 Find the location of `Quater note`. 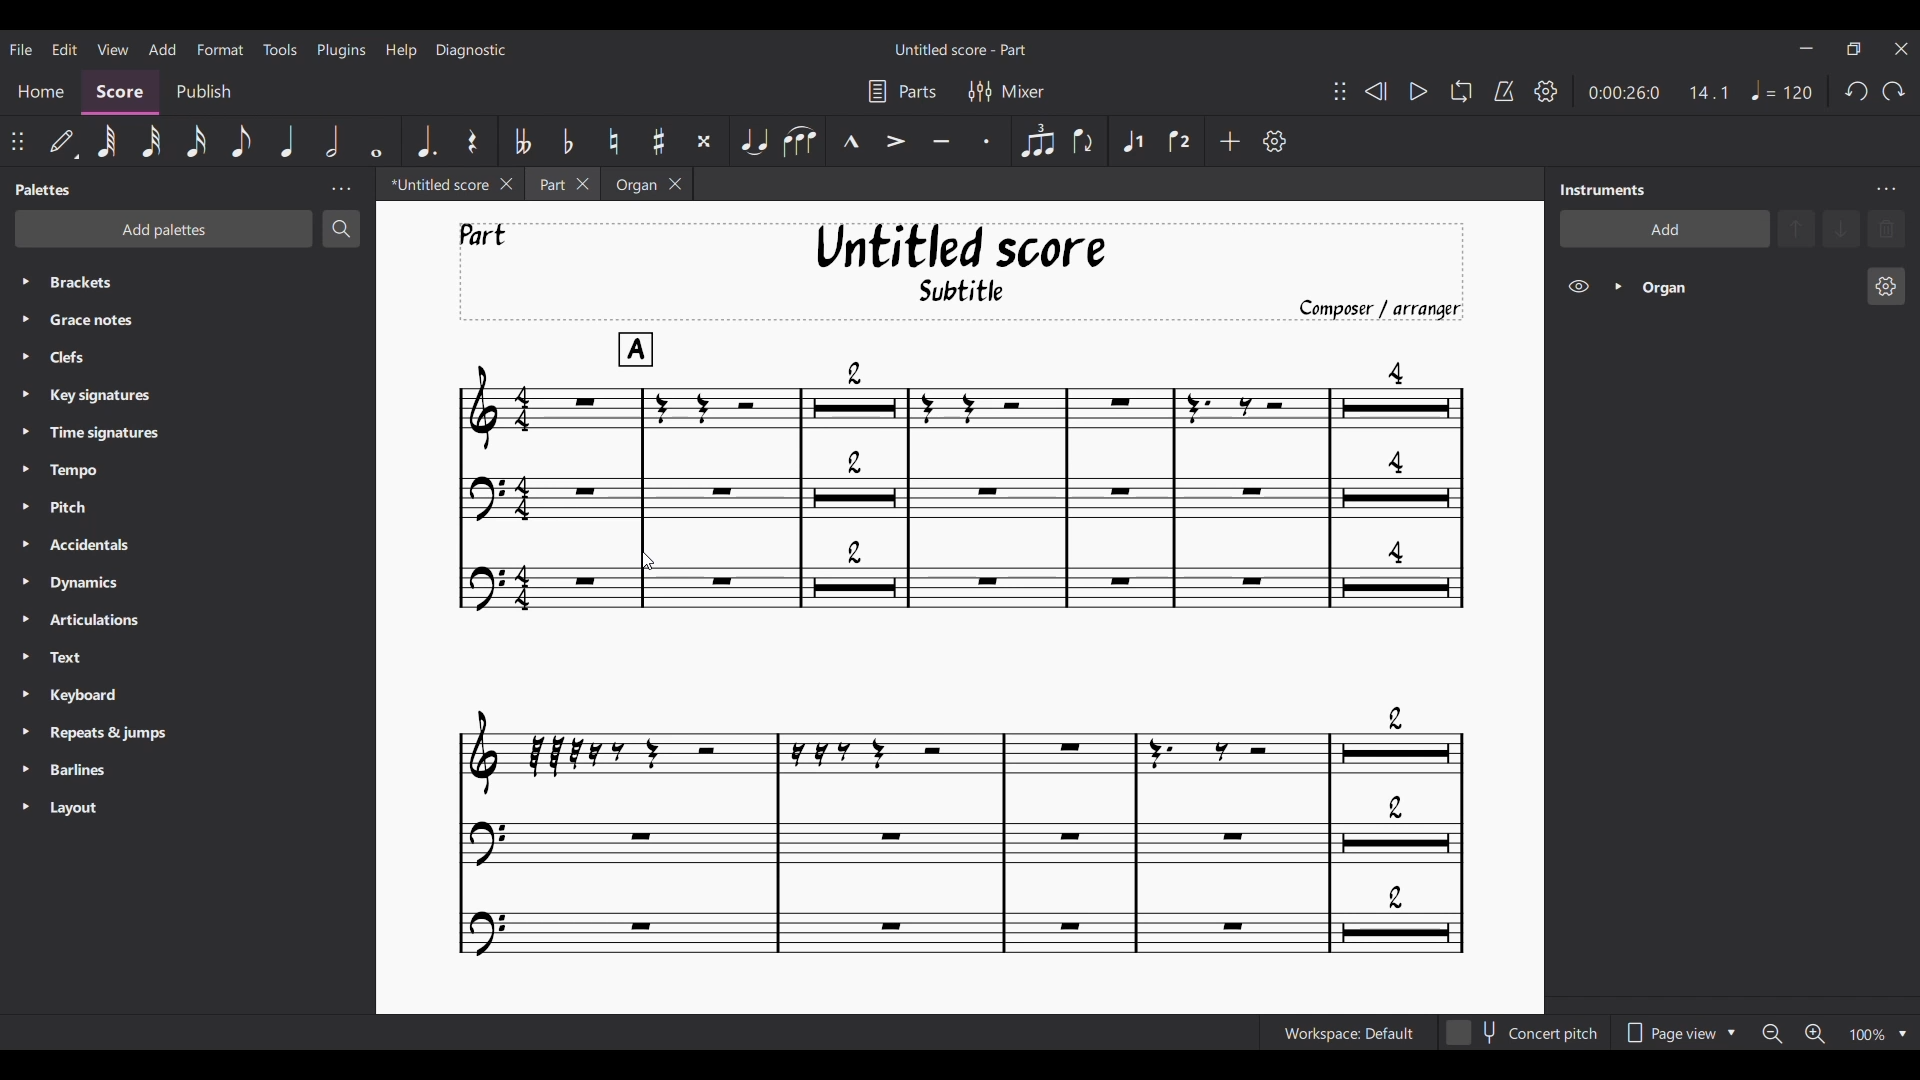

Quater note is located at coordinates (287, 140).